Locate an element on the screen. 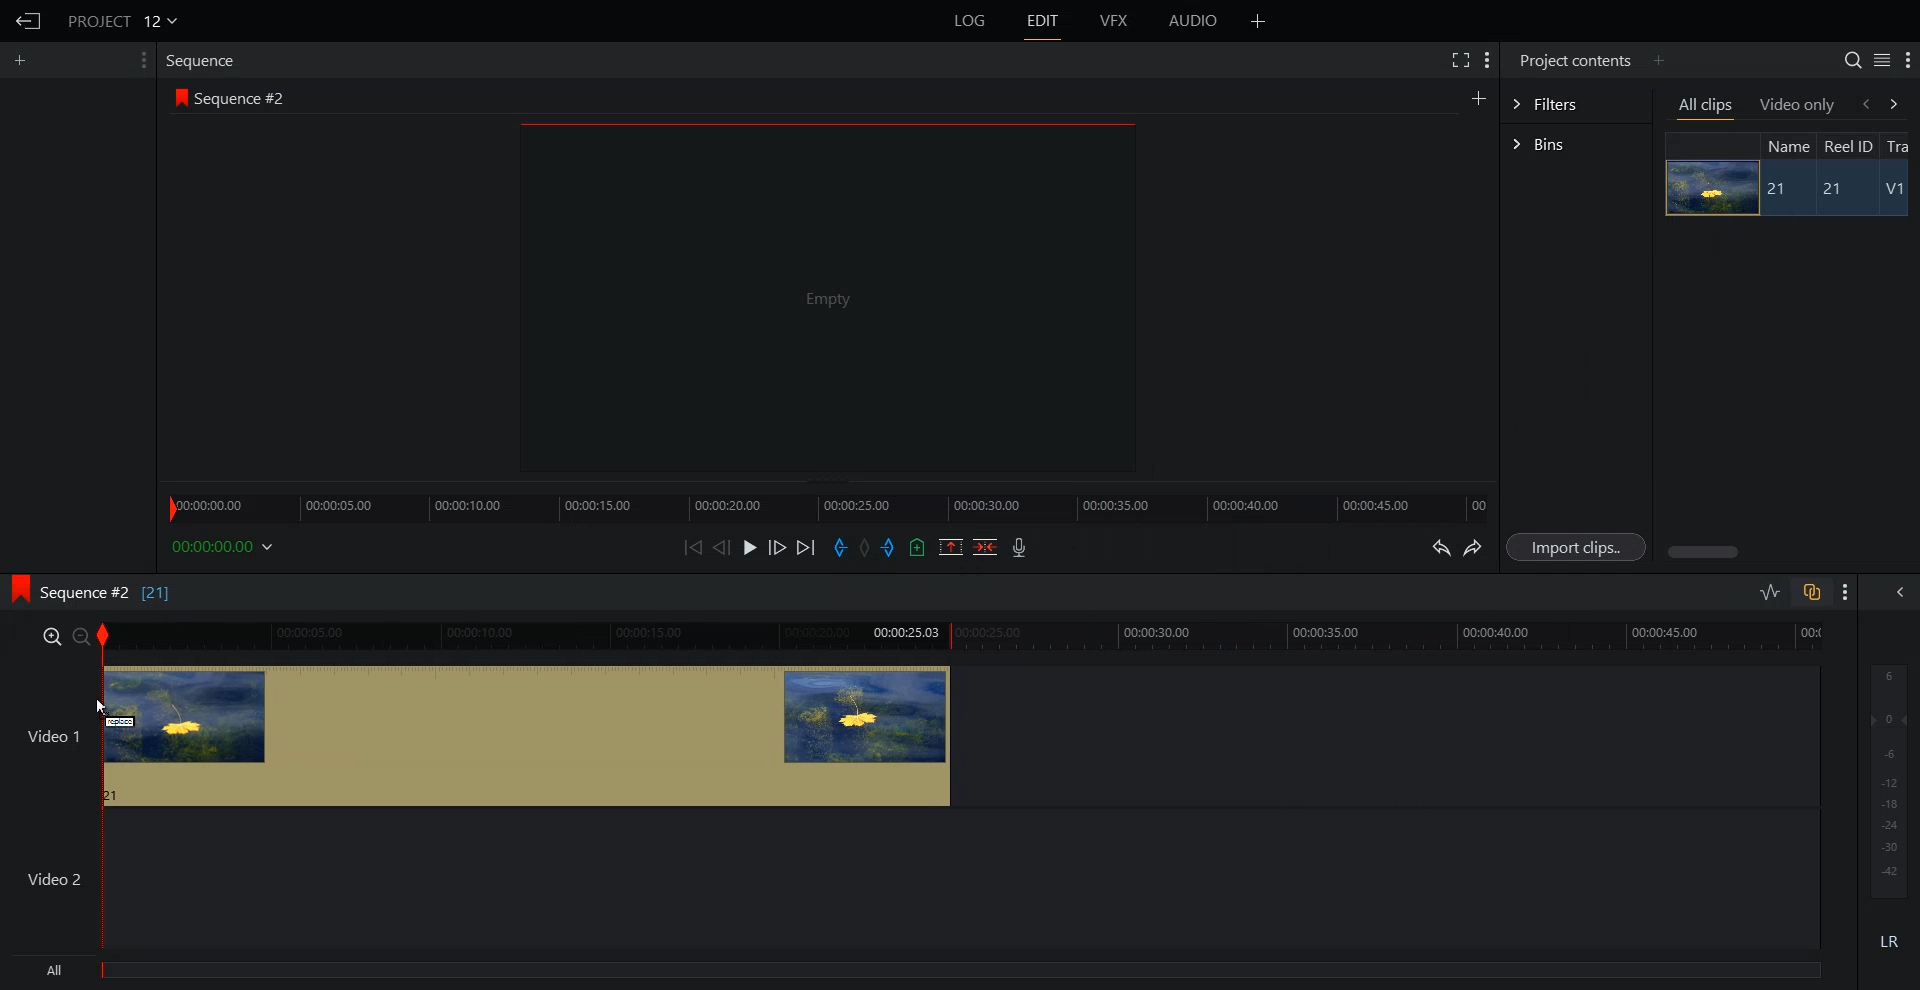  Undo is located at coordinates (1438, 548).